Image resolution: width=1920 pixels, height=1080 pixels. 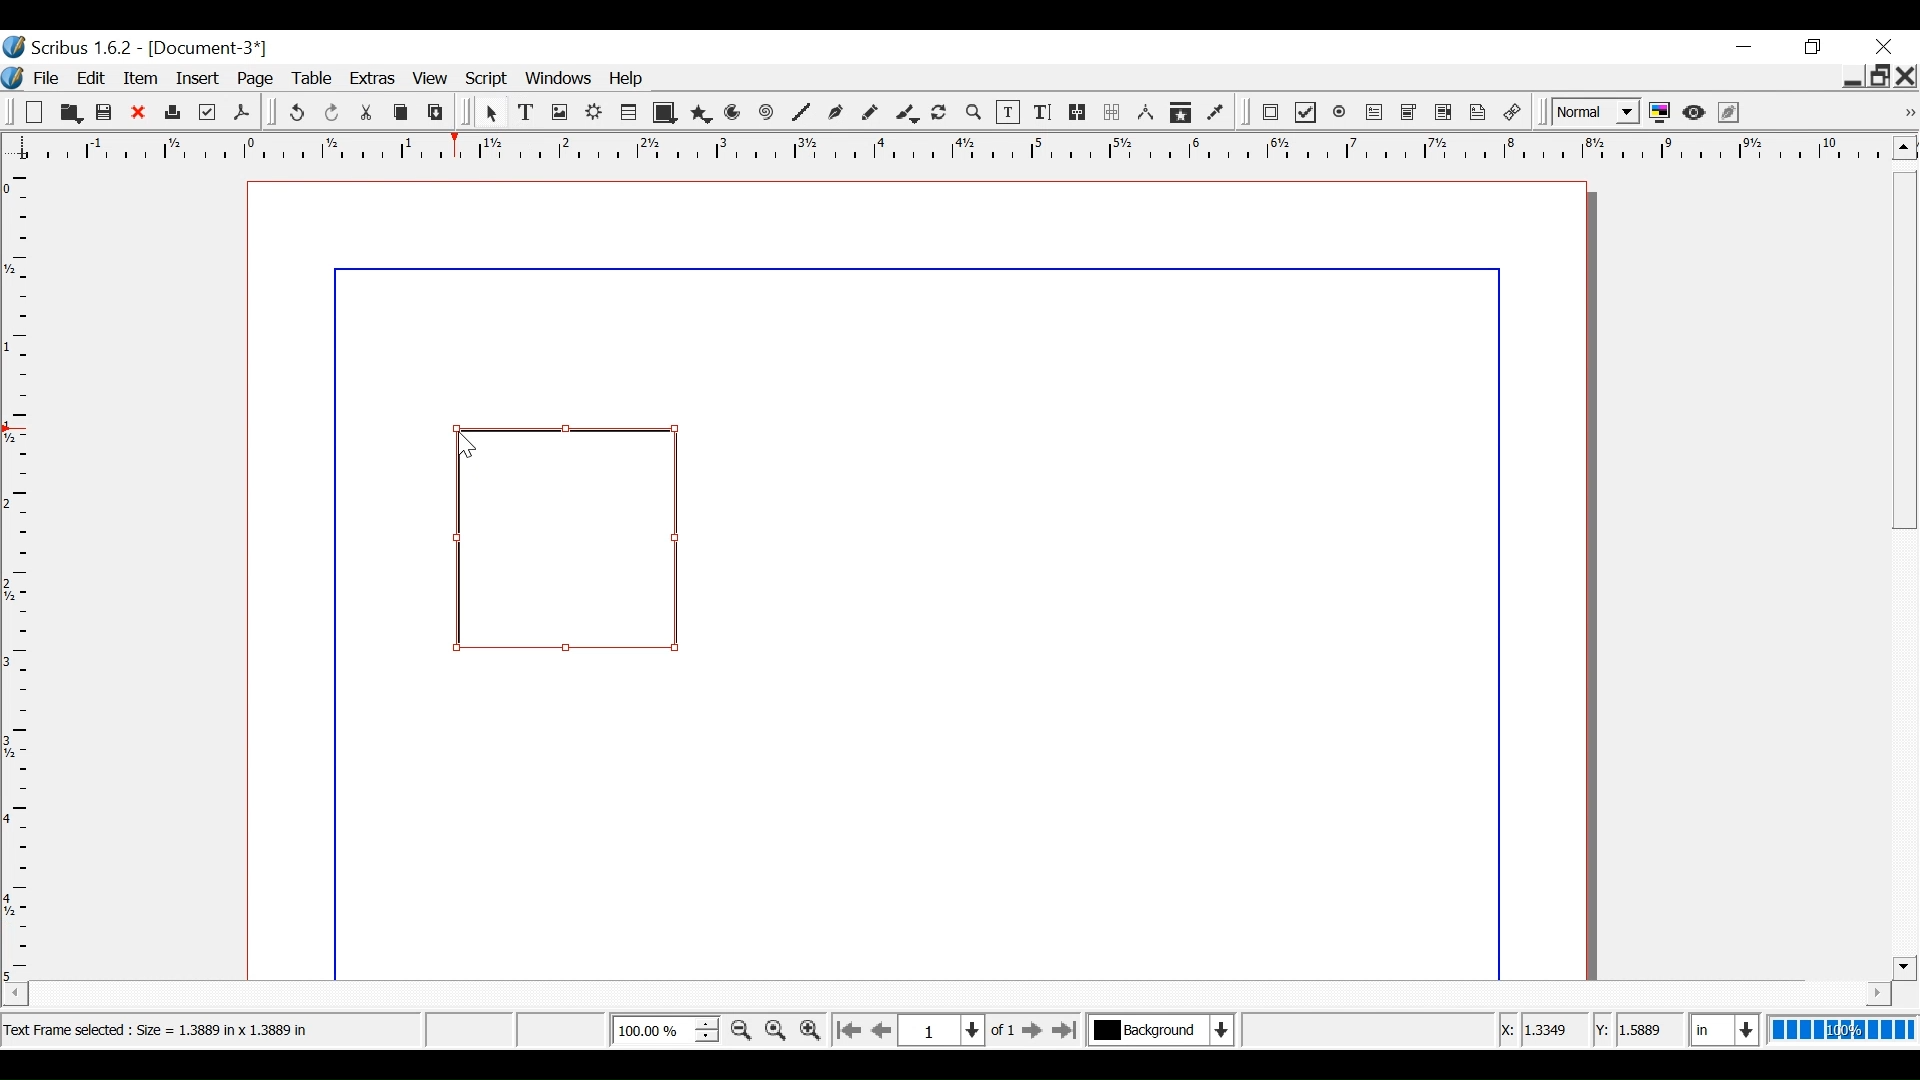 I want to click on Freehand line, so click(x=872, y=115).